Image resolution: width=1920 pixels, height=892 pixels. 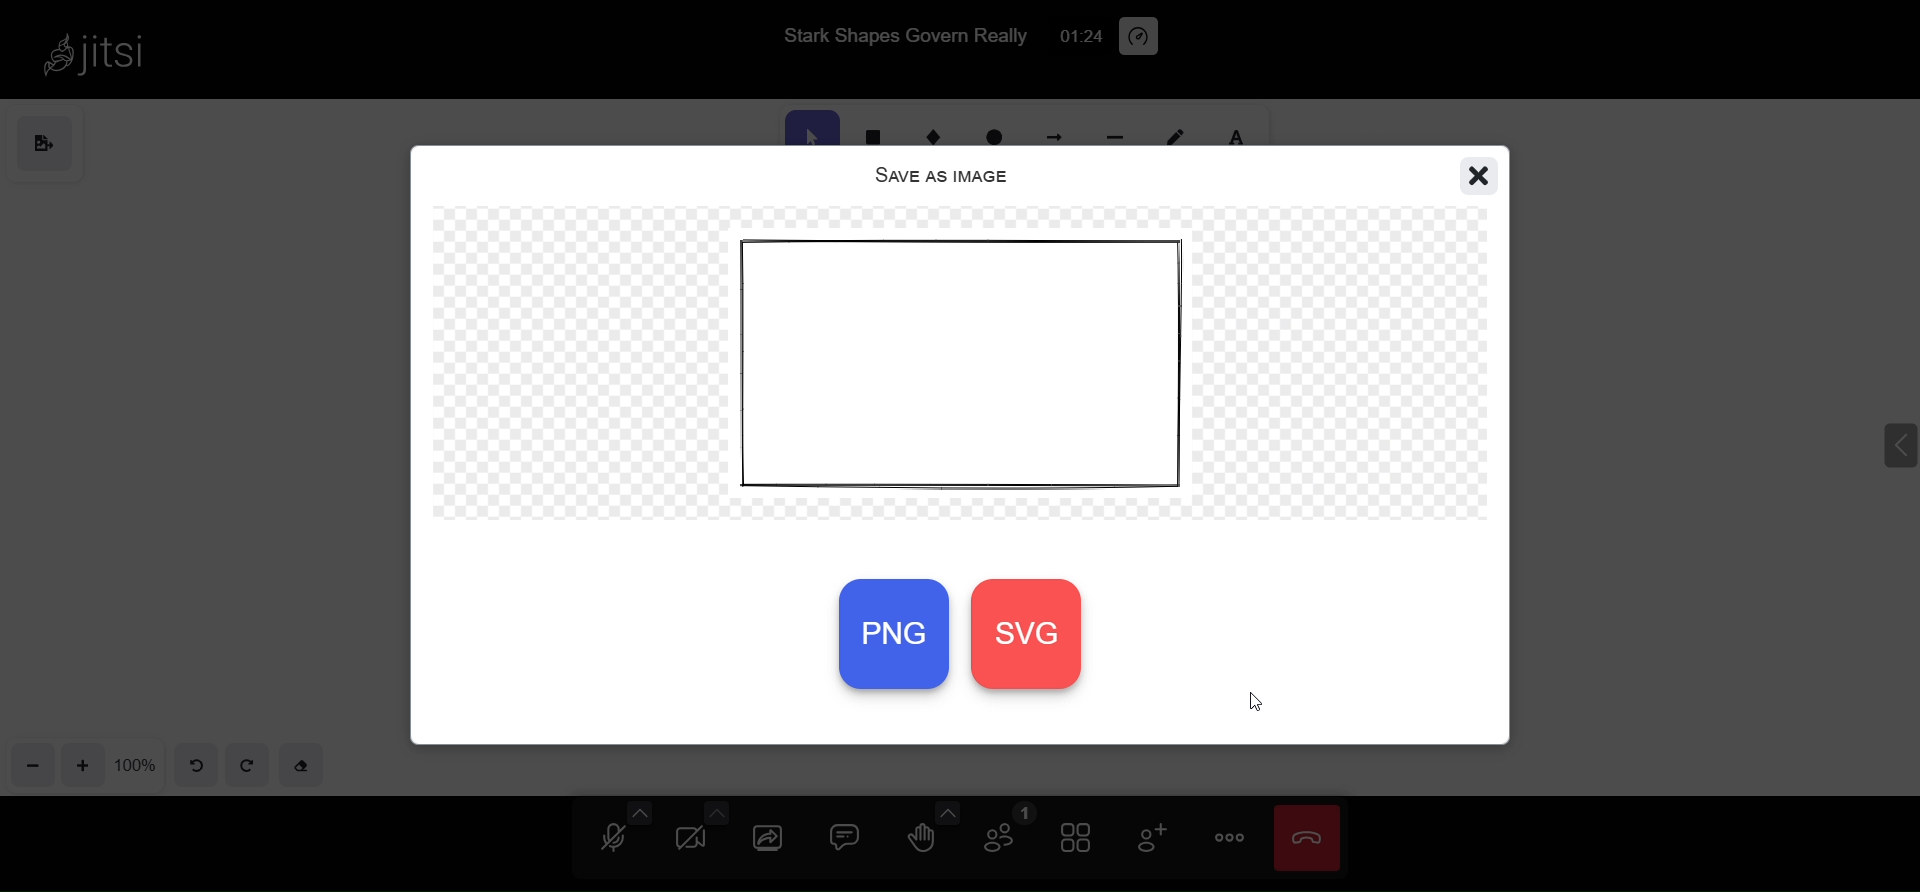 I want to click on zoom percentage, so click(x=138, y=763).